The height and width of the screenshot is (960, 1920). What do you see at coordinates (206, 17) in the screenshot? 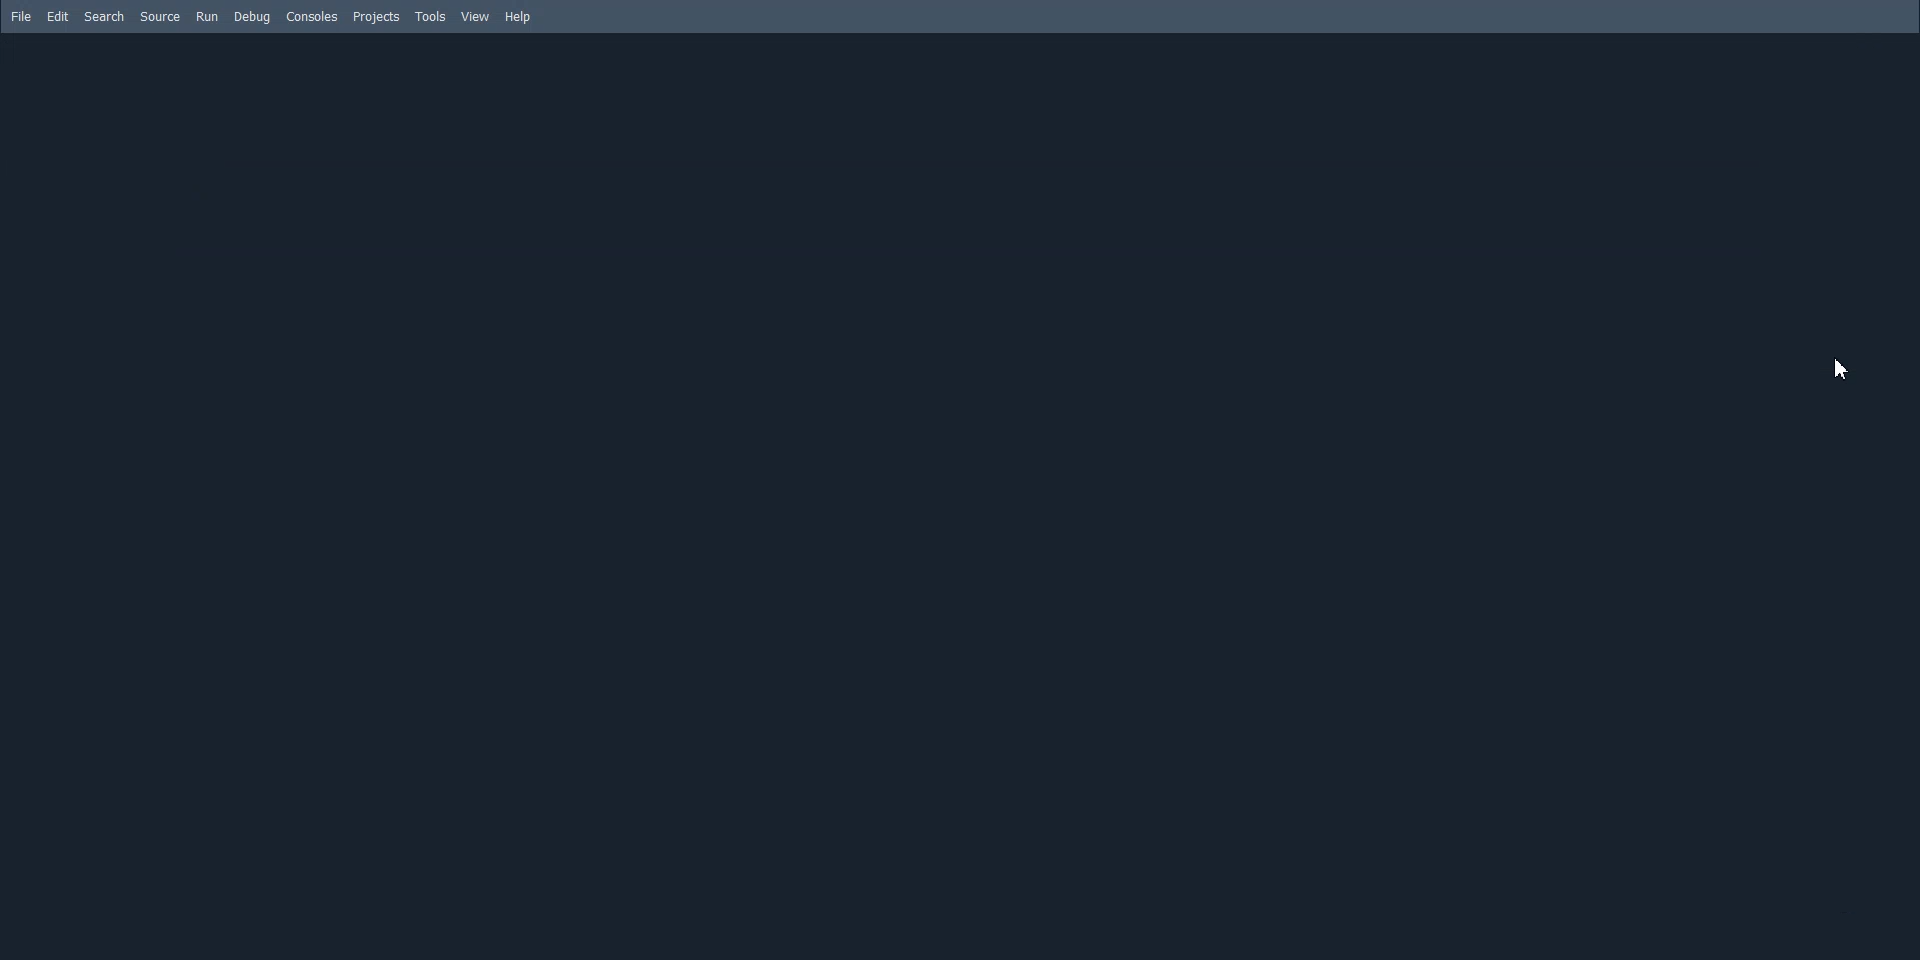
I see `Run` at bounding box center [206, 17].